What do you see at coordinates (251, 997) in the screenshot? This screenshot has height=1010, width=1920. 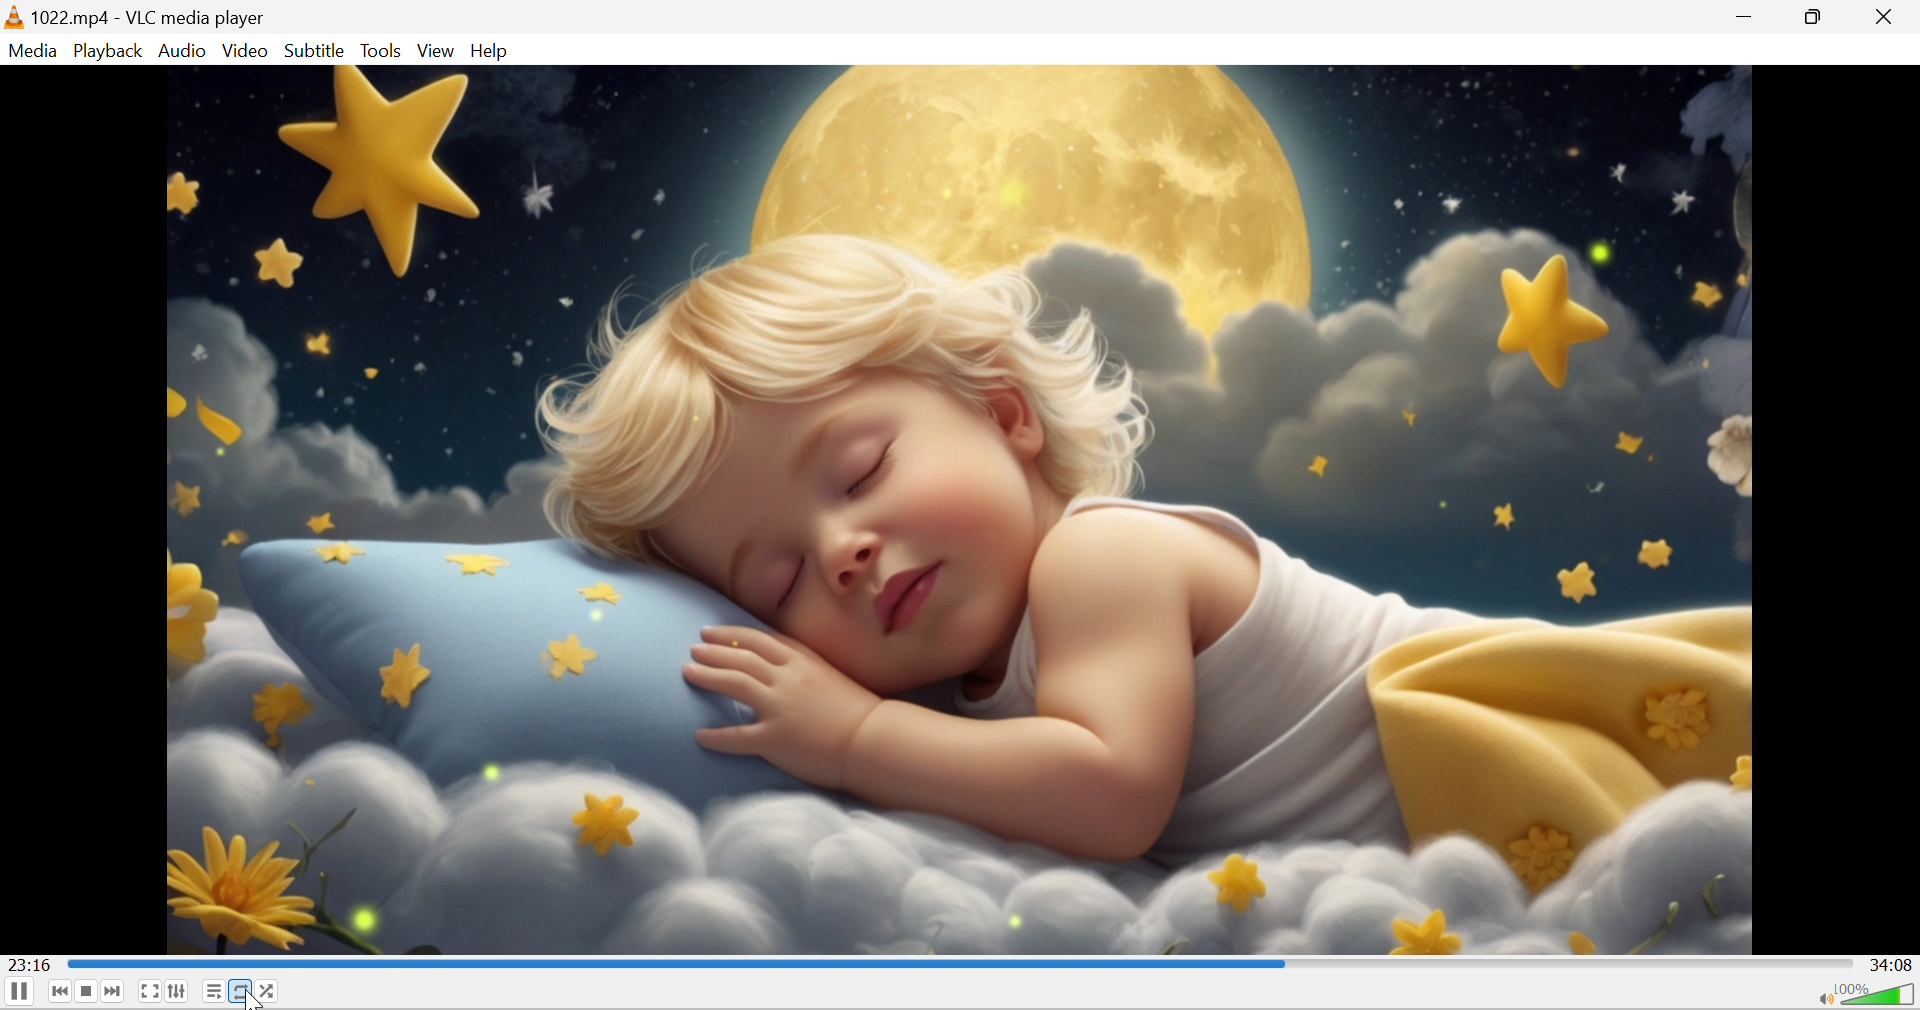 I see `cursor` at bounding box center [251, 997].